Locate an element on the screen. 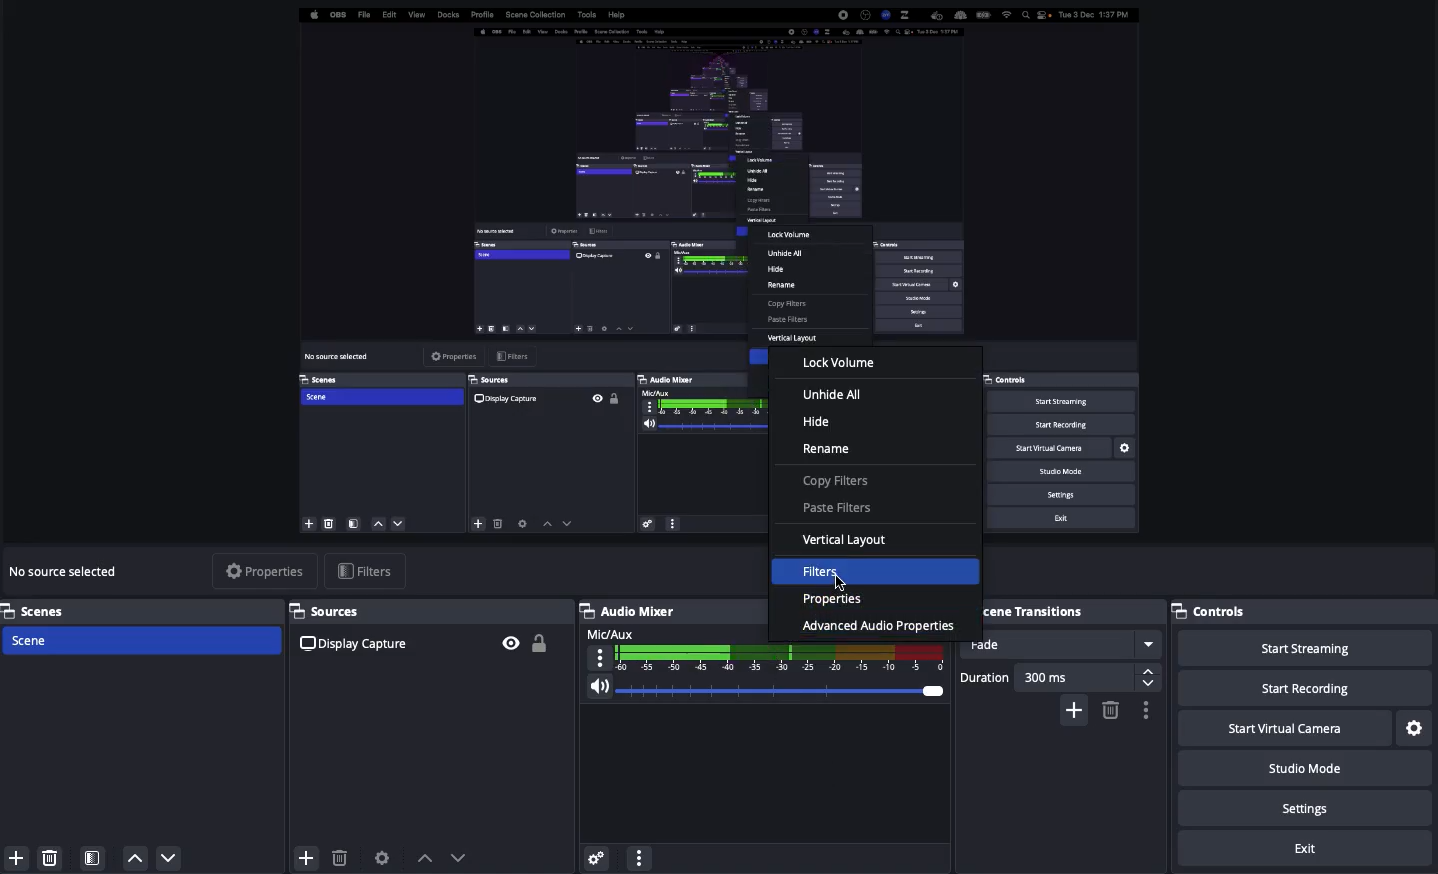  Filters is located at coordinates (372, 571).